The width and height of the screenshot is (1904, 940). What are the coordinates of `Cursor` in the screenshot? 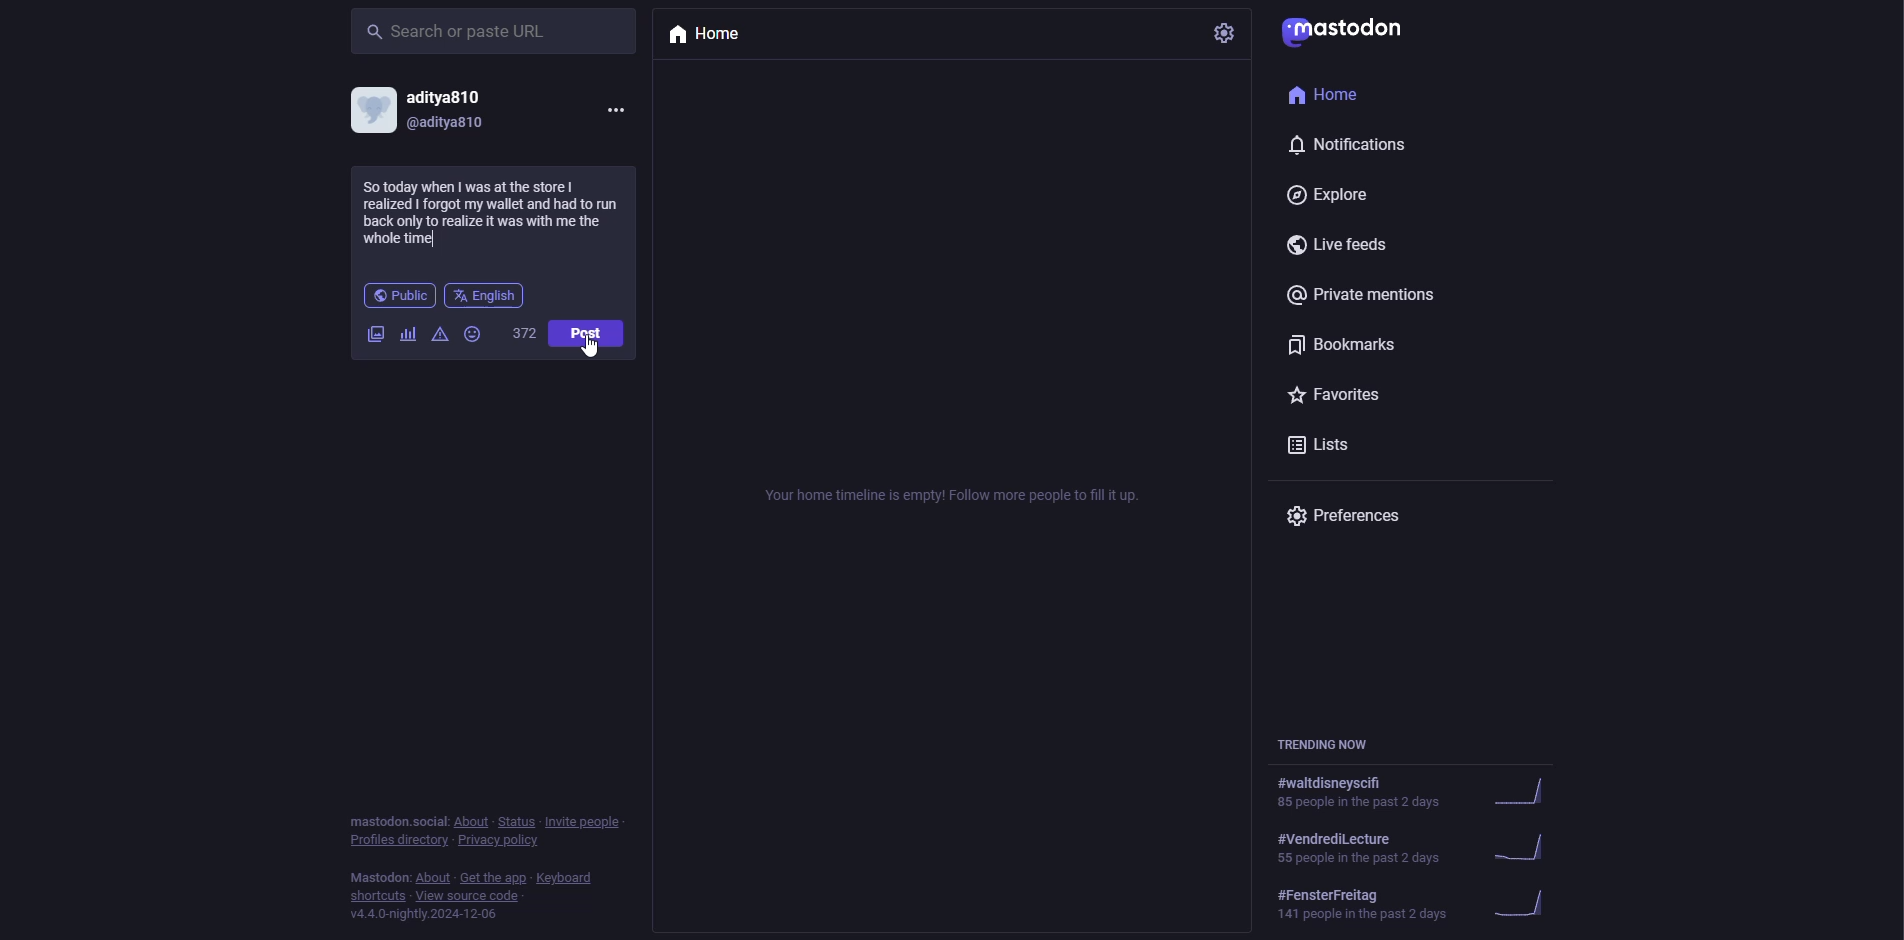 It's located at (591, 350).